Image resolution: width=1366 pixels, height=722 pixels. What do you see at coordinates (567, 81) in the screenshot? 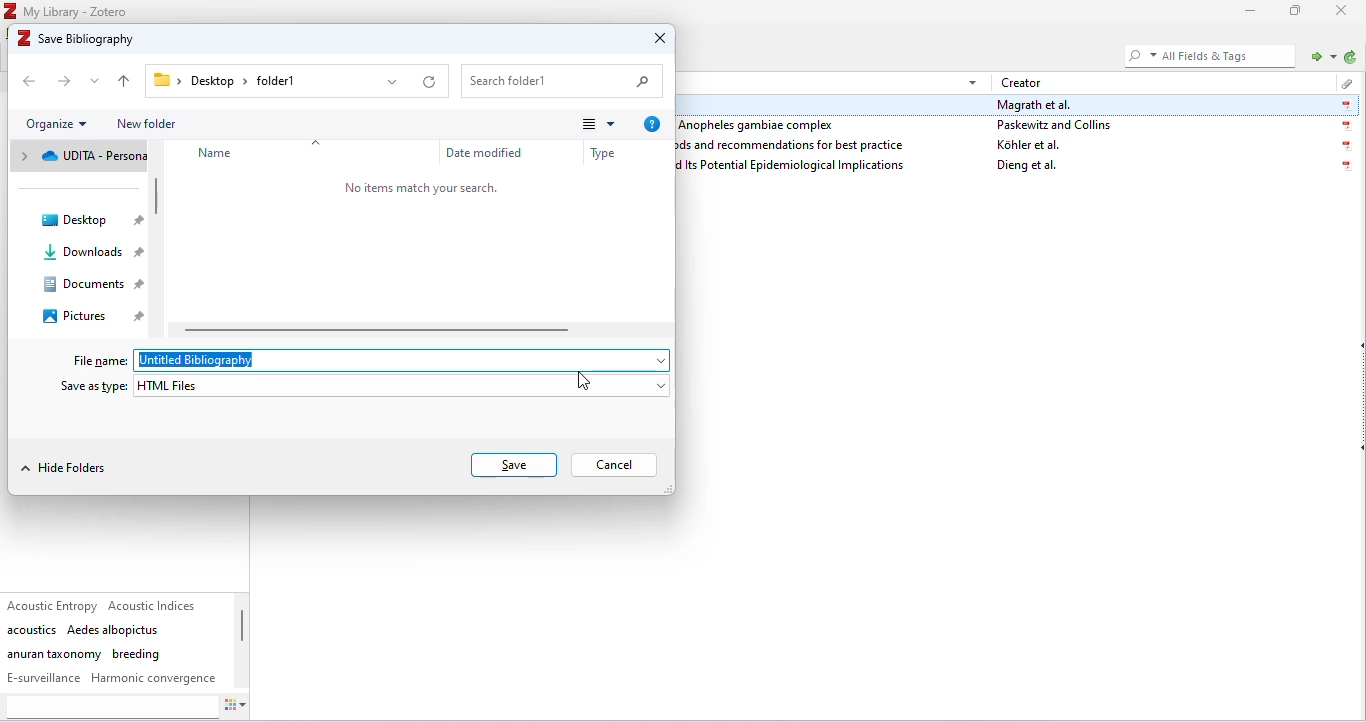
I see `search in current folder` at bounding box center [567, 81].